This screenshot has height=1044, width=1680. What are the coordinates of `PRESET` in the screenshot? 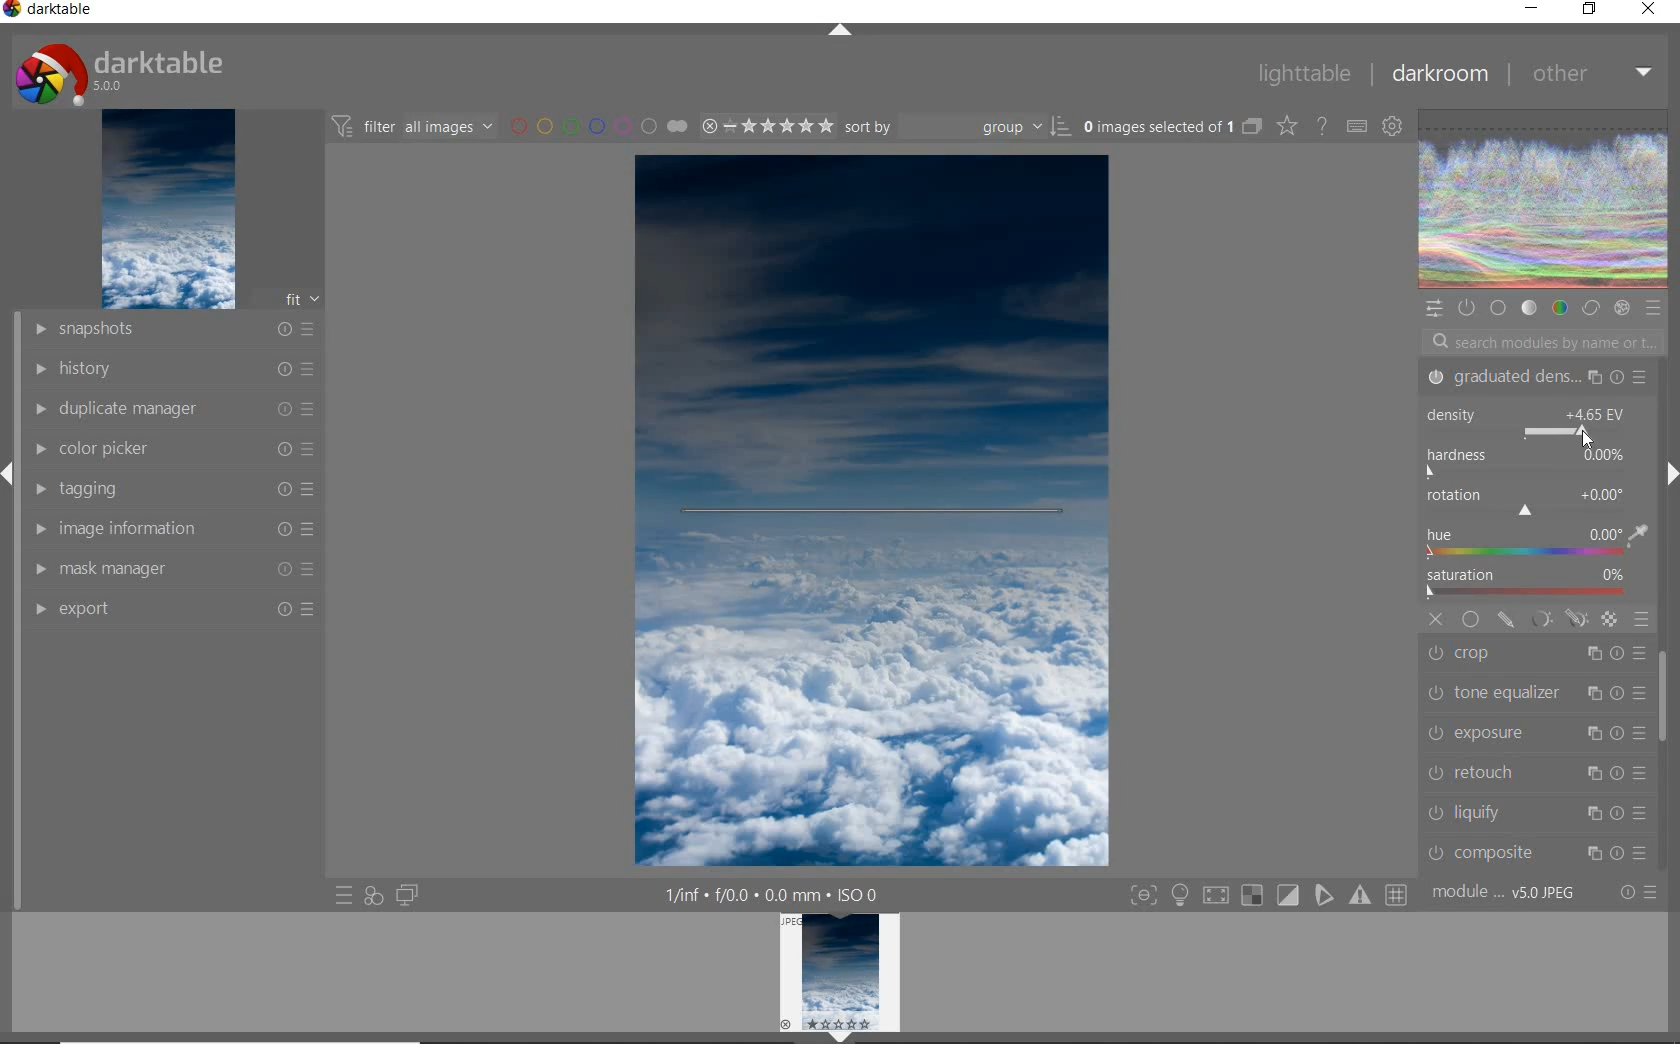 It's located at (1654, 308).